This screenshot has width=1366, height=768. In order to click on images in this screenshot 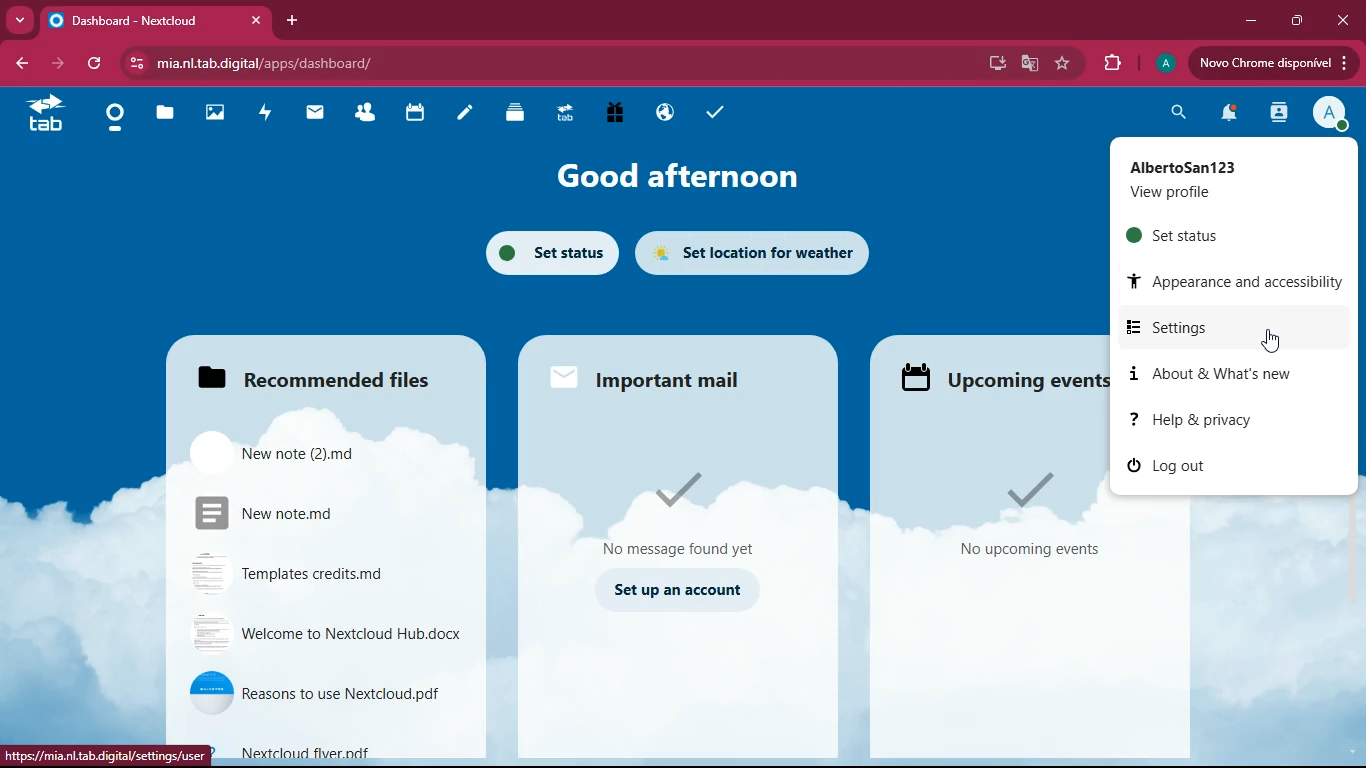, I will do `click(213, 115)`.